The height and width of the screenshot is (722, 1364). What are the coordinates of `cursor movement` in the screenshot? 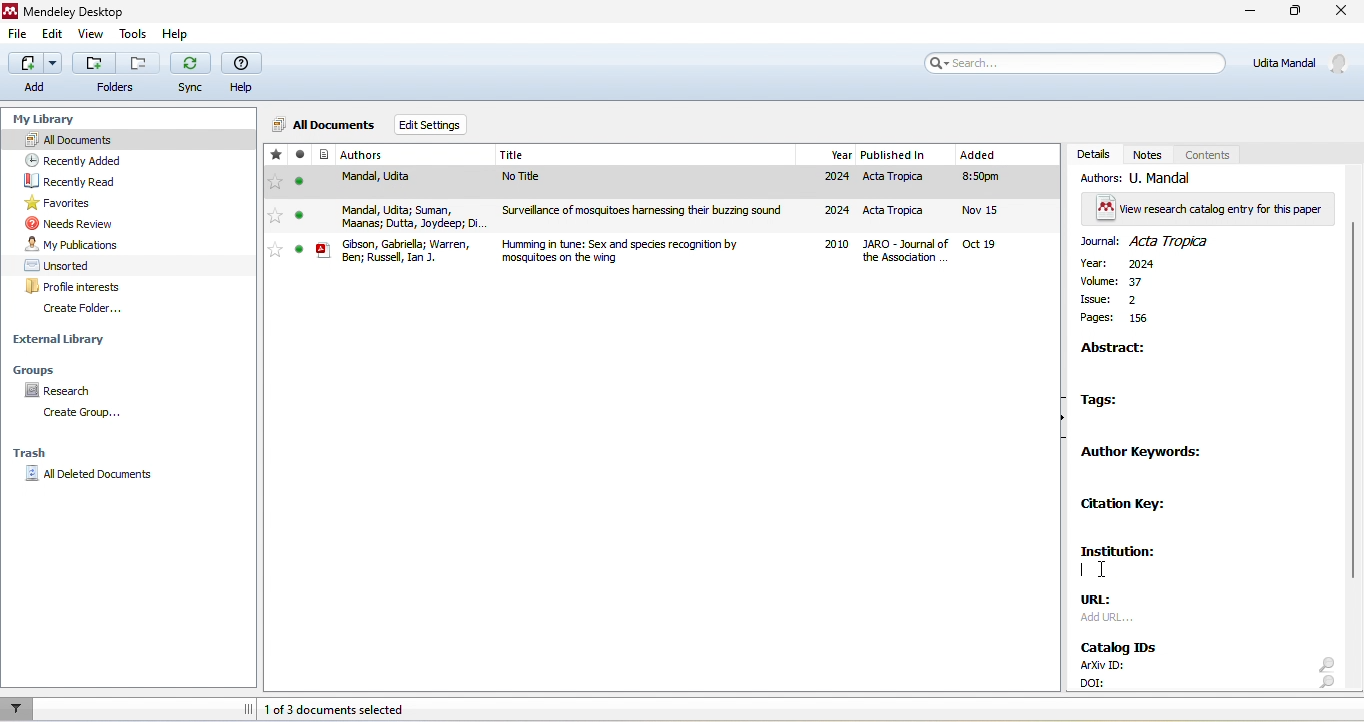 It's located at (1104, 572).